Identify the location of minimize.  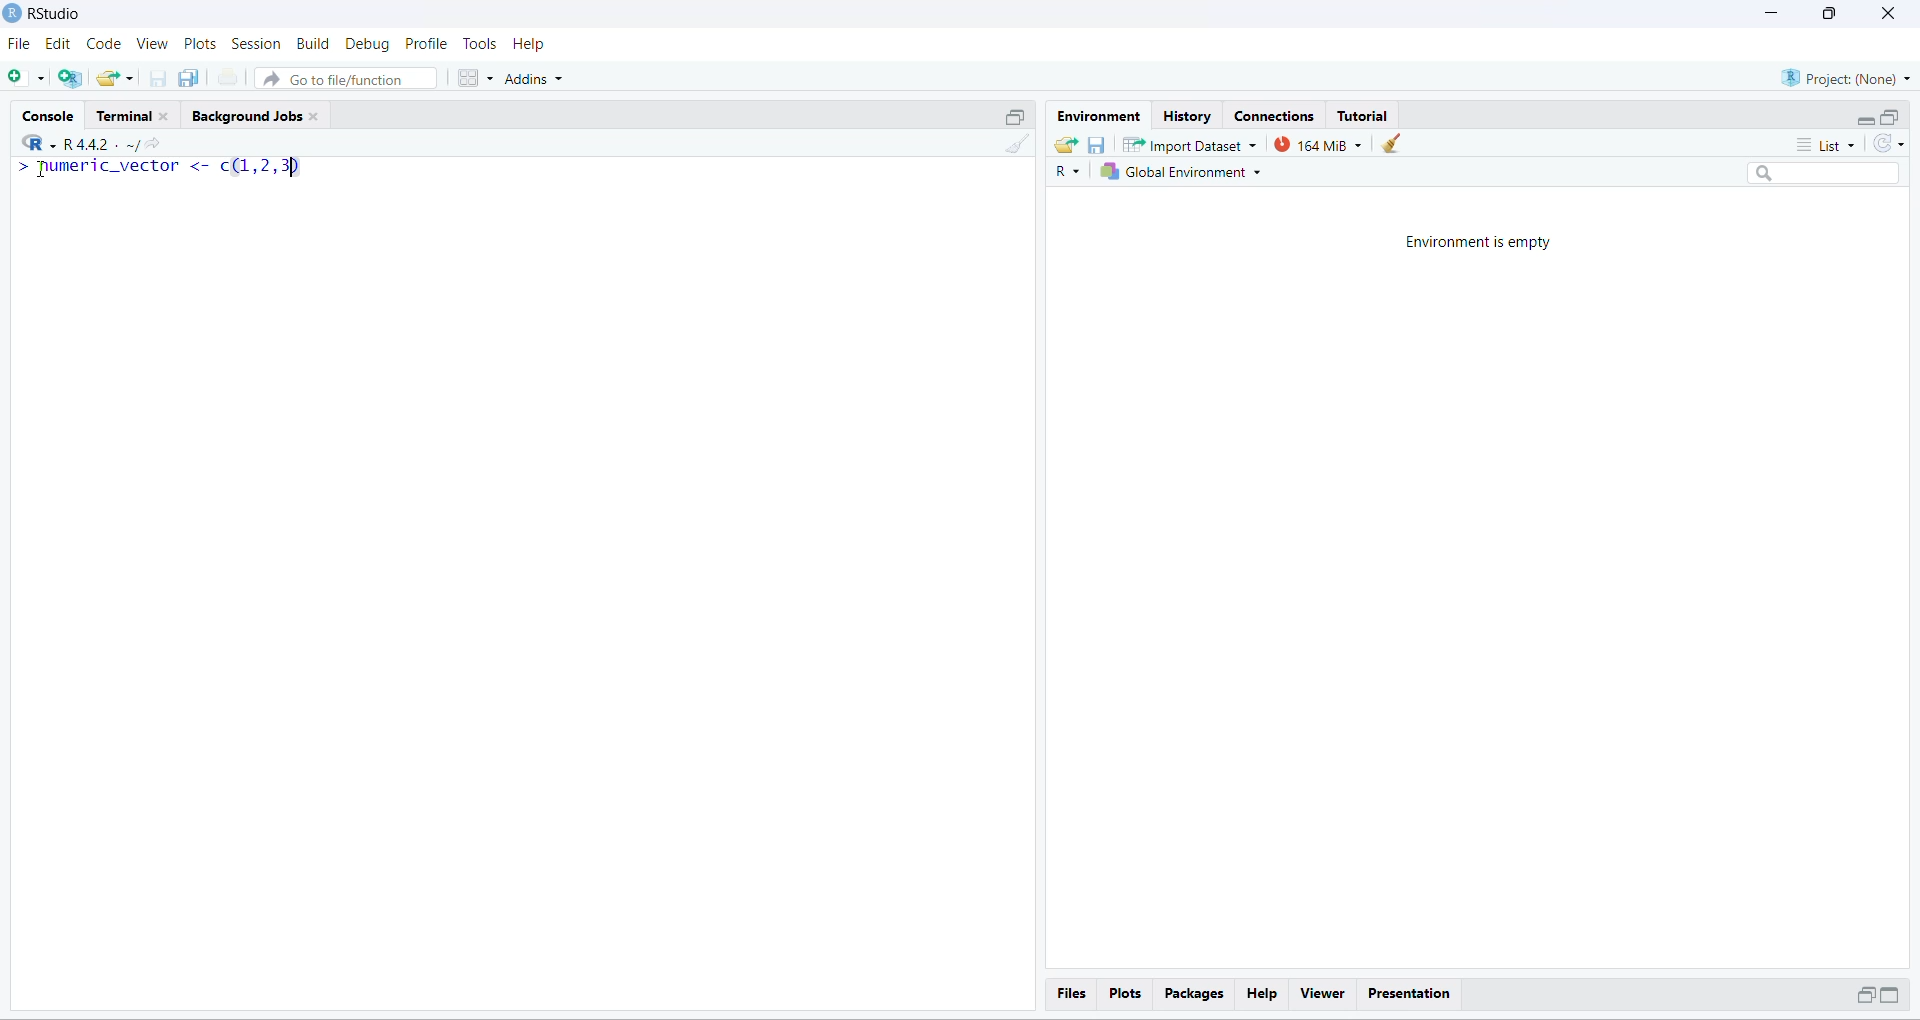
(1767, 13).